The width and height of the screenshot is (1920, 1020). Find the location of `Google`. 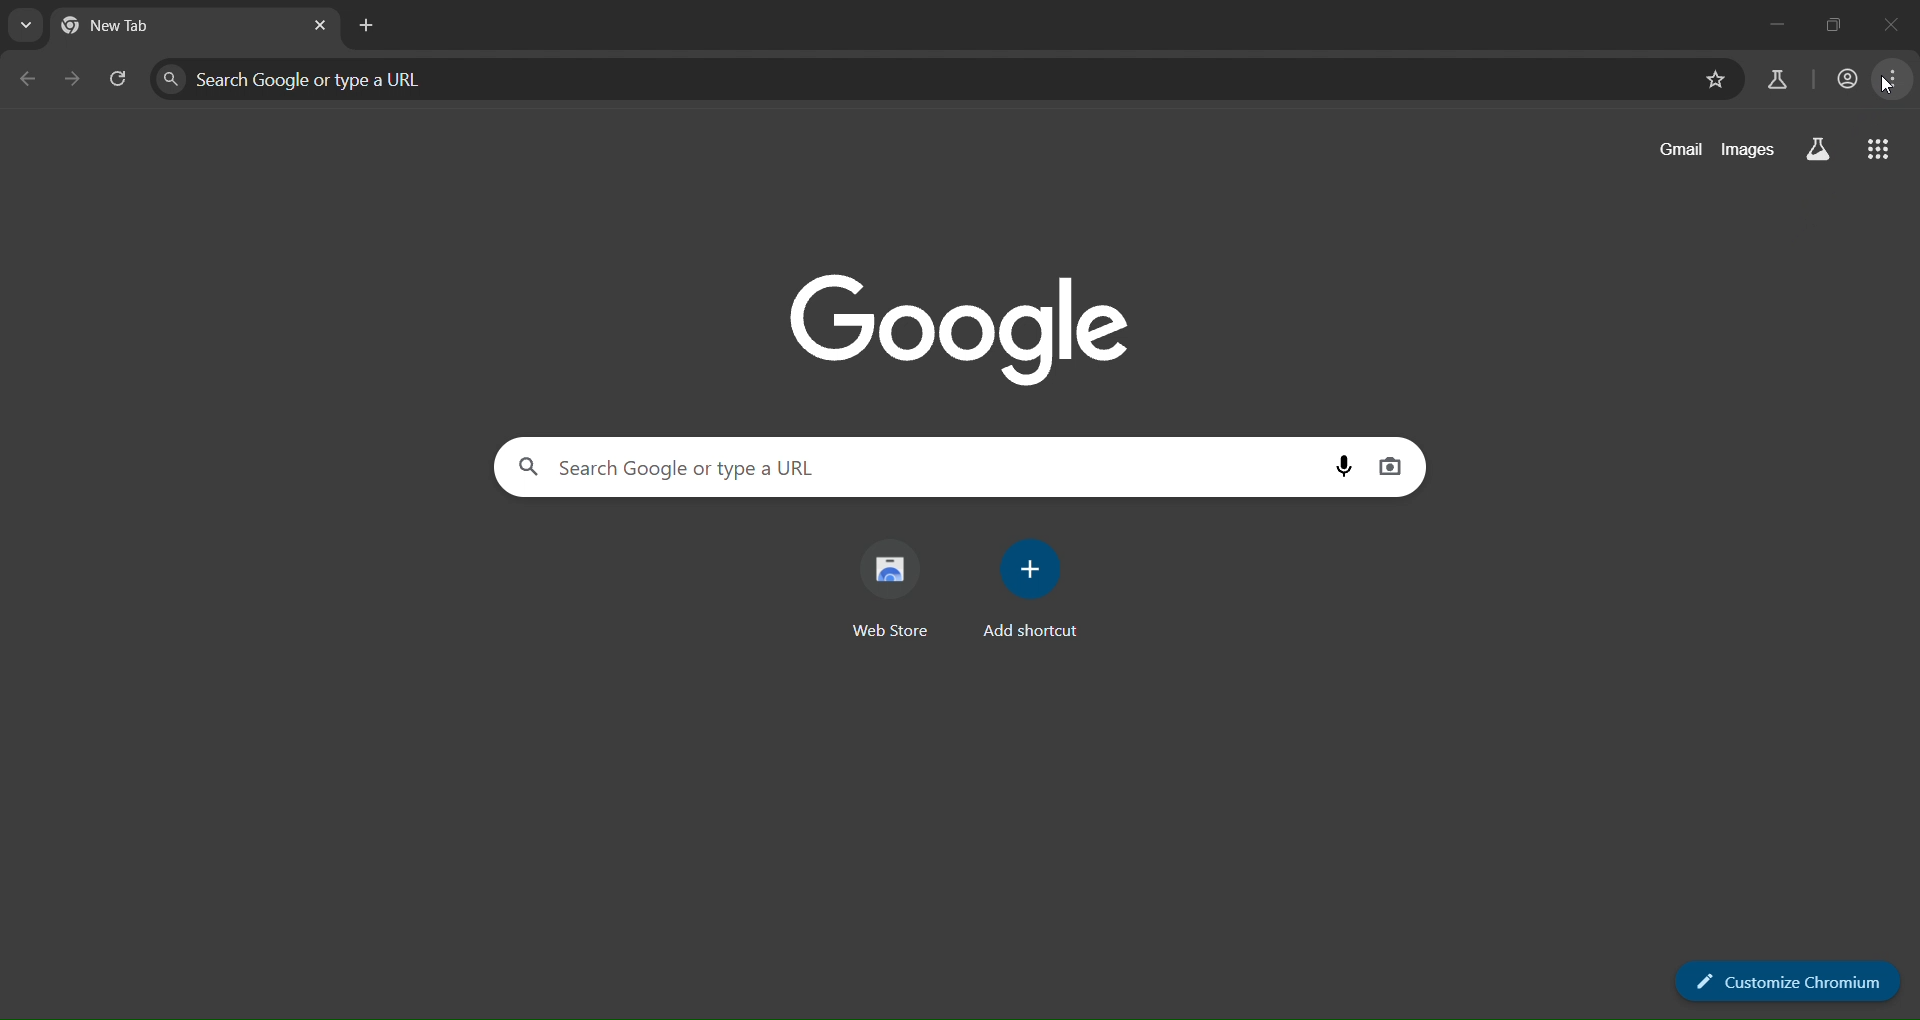

Google is located at coordinates (954, 322).